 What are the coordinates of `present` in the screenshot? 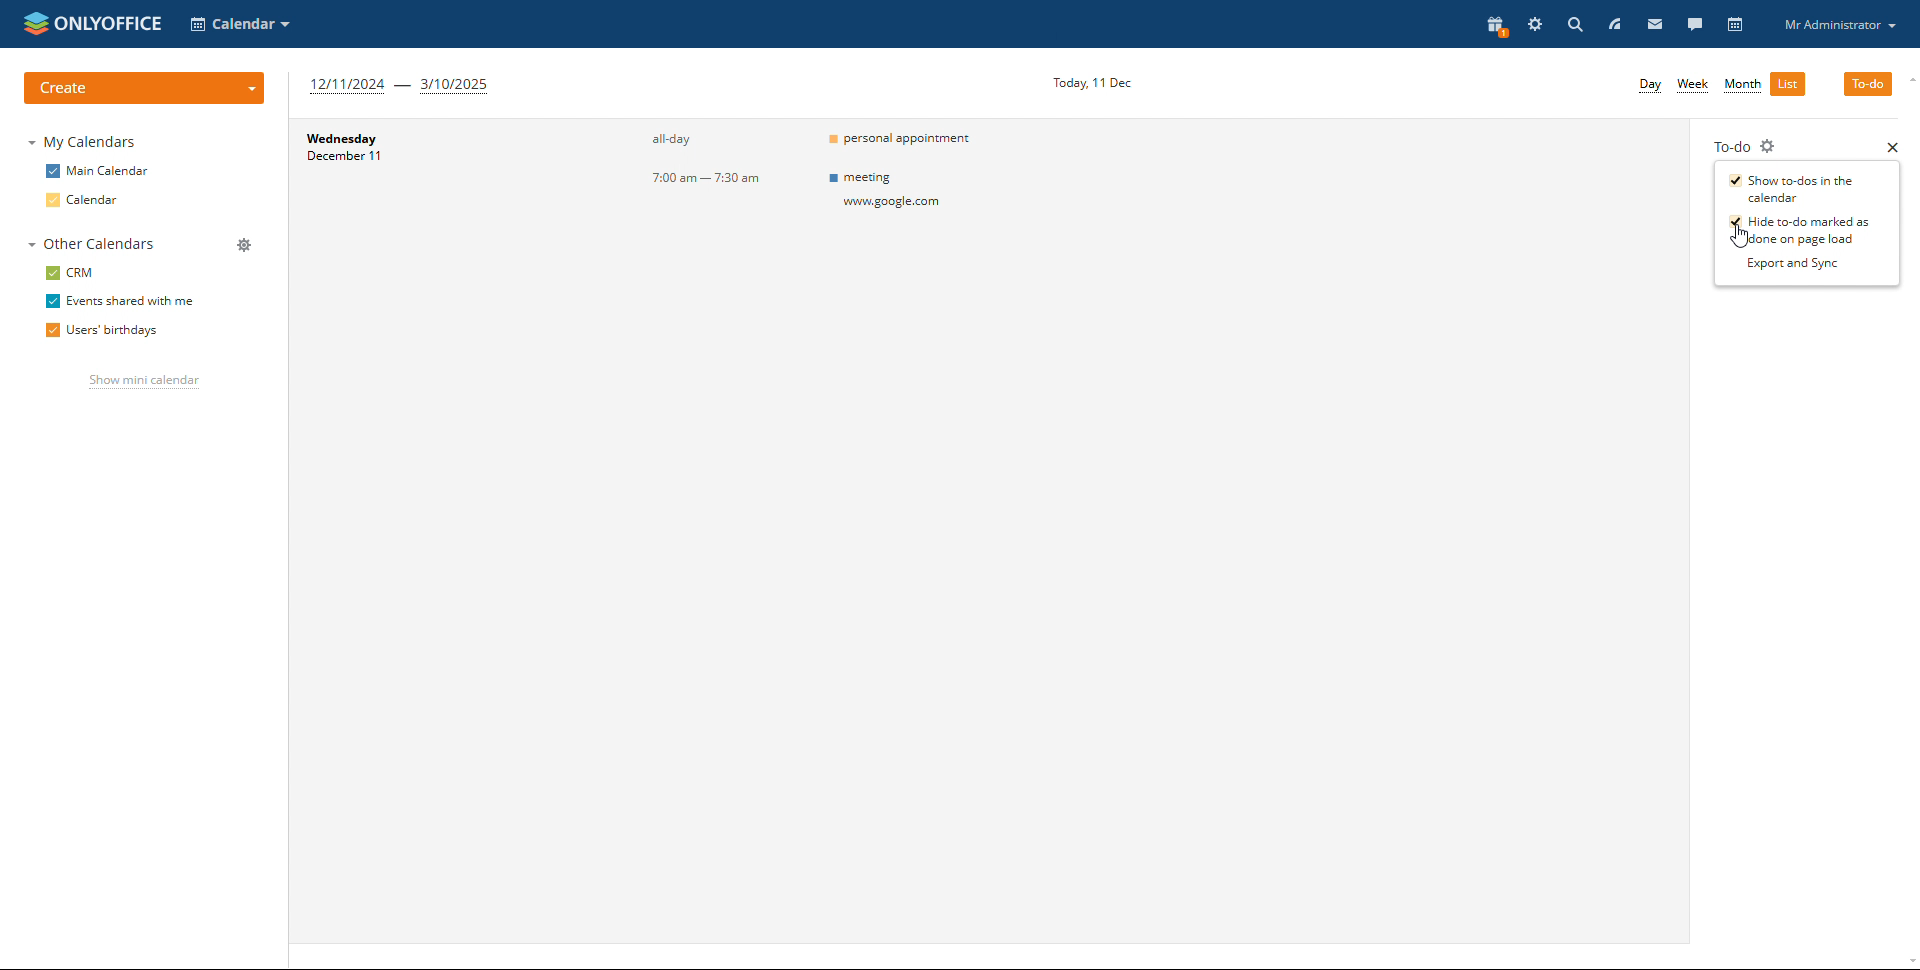 It's located at (1495, 26).